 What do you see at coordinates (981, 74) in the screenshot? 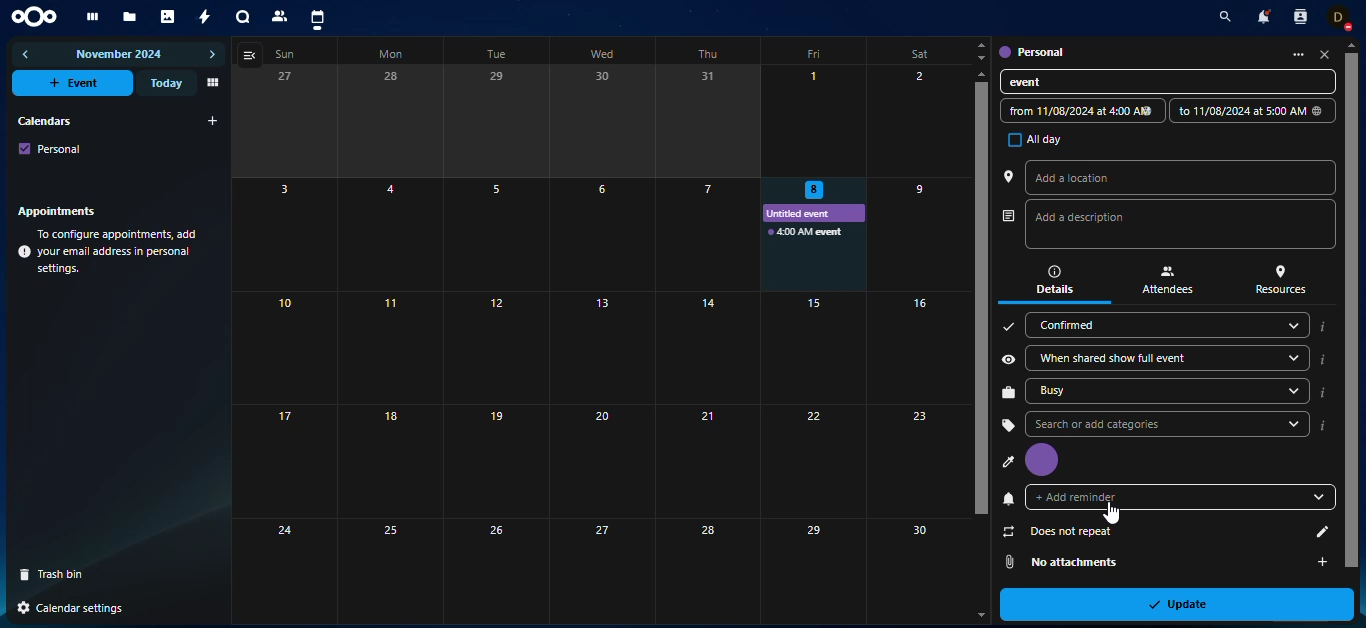
I see `Move up` at bounding box center [981, 74].